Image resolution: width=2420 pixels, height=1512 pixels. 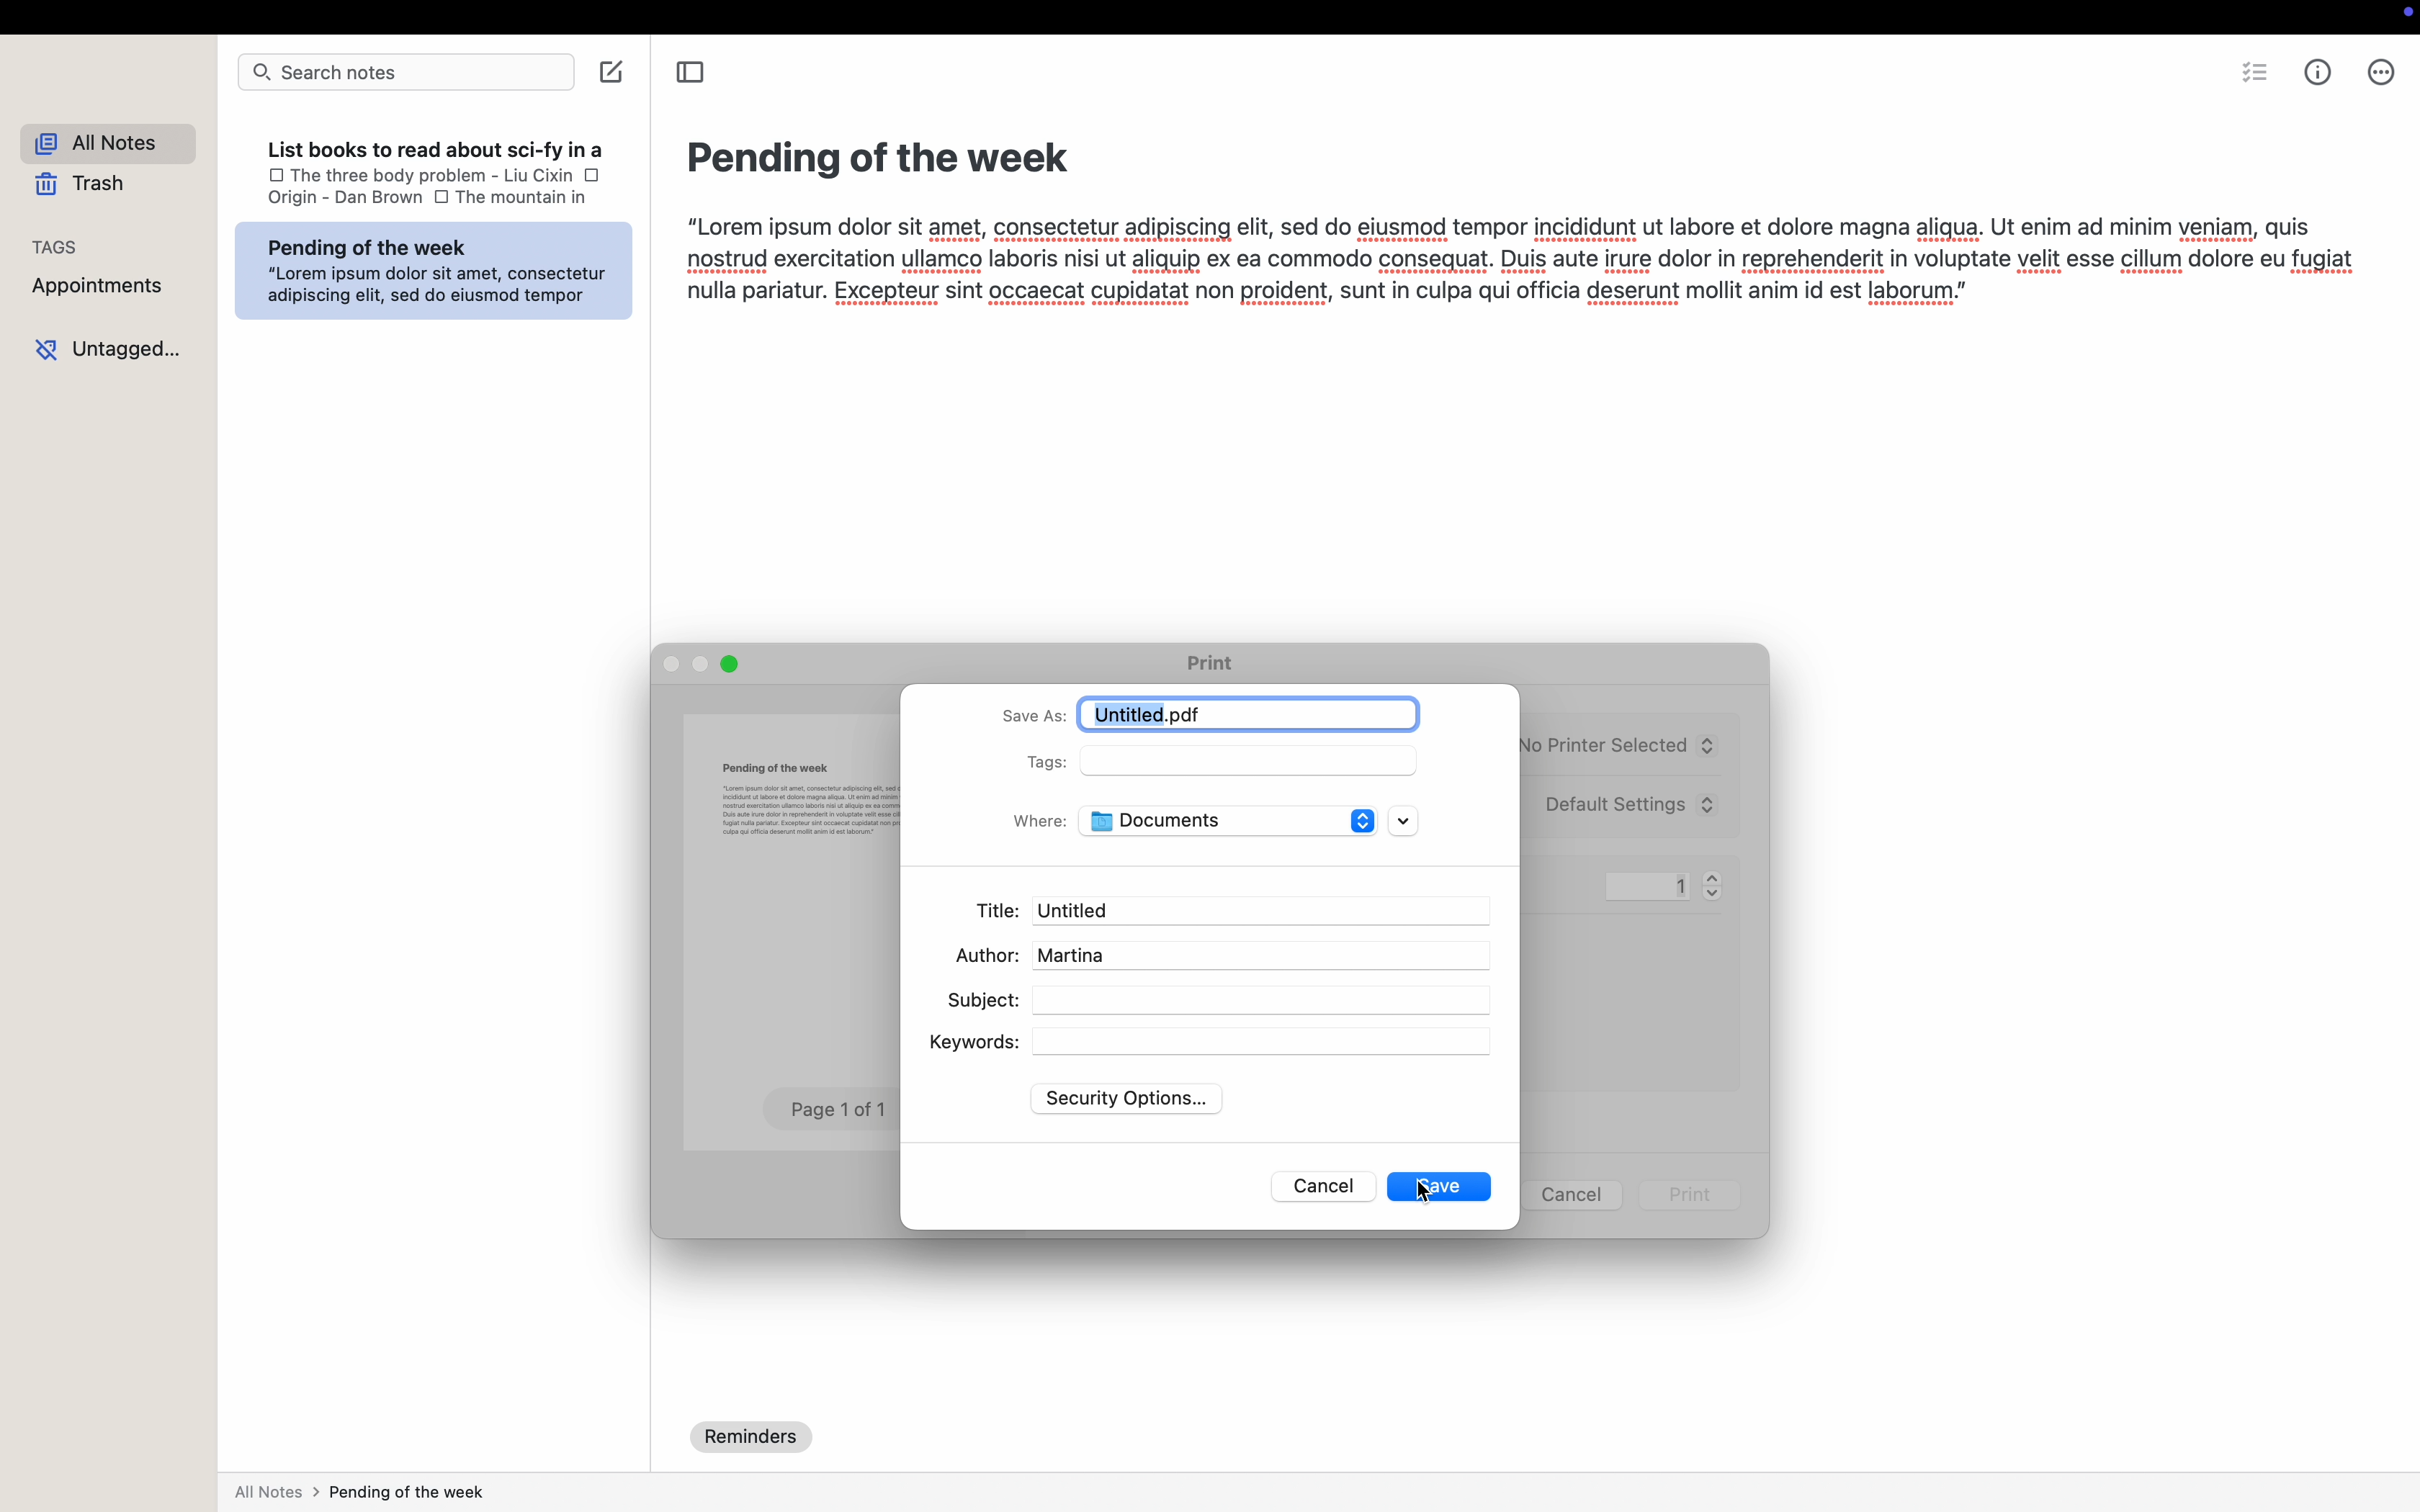 I want to click on martina, so click(x=1267, y=957).